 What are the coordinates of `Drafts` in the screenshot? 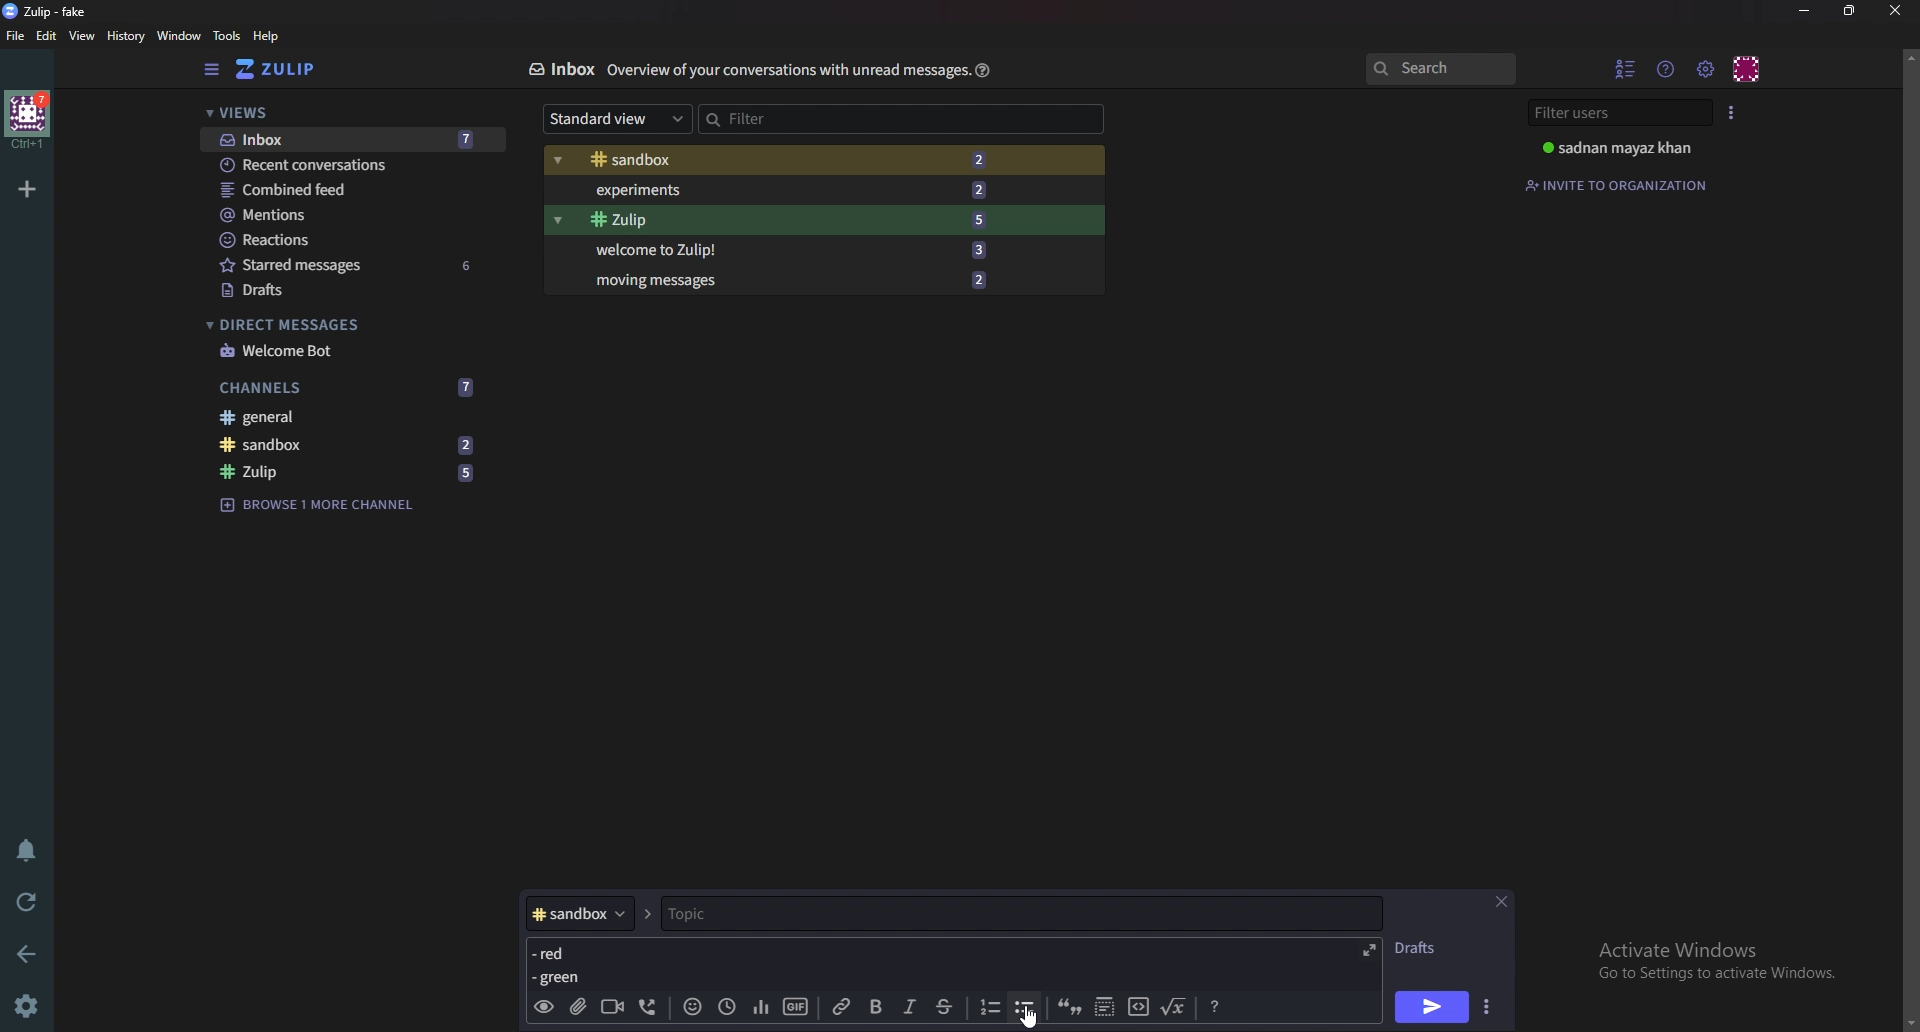 It's located at (350, 292).